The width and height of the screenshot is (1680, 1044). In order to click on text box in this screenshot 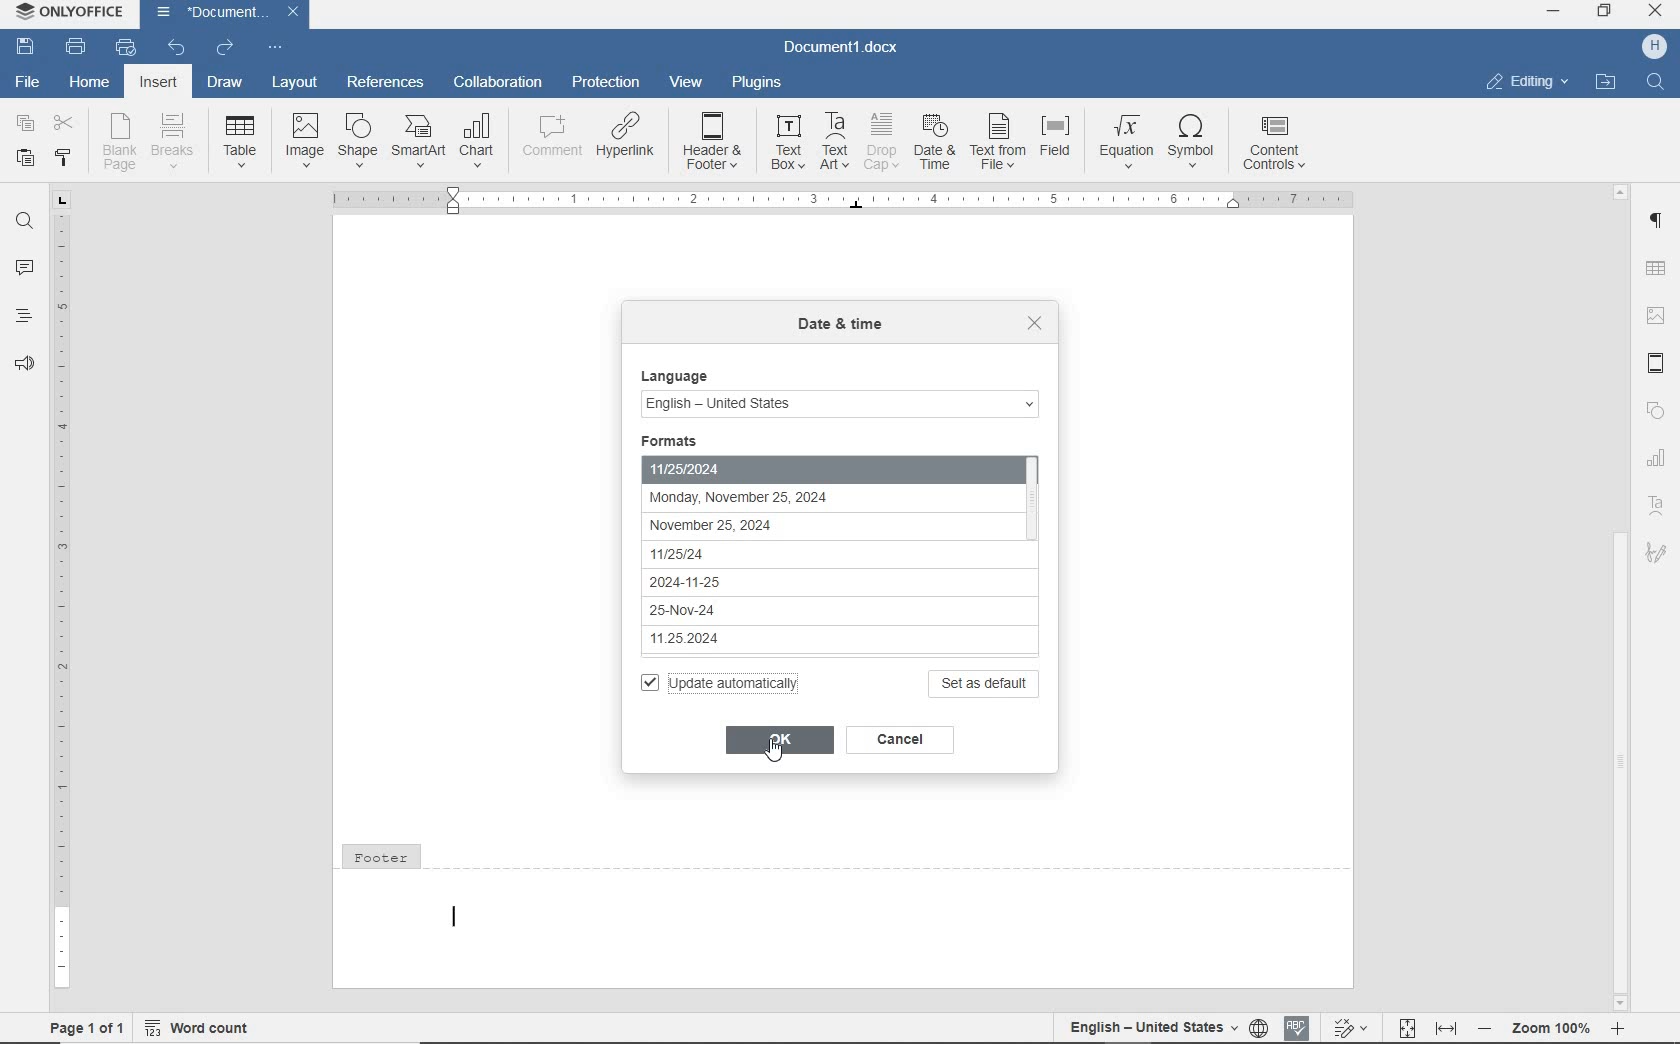, I will do `click(788, 142)`.